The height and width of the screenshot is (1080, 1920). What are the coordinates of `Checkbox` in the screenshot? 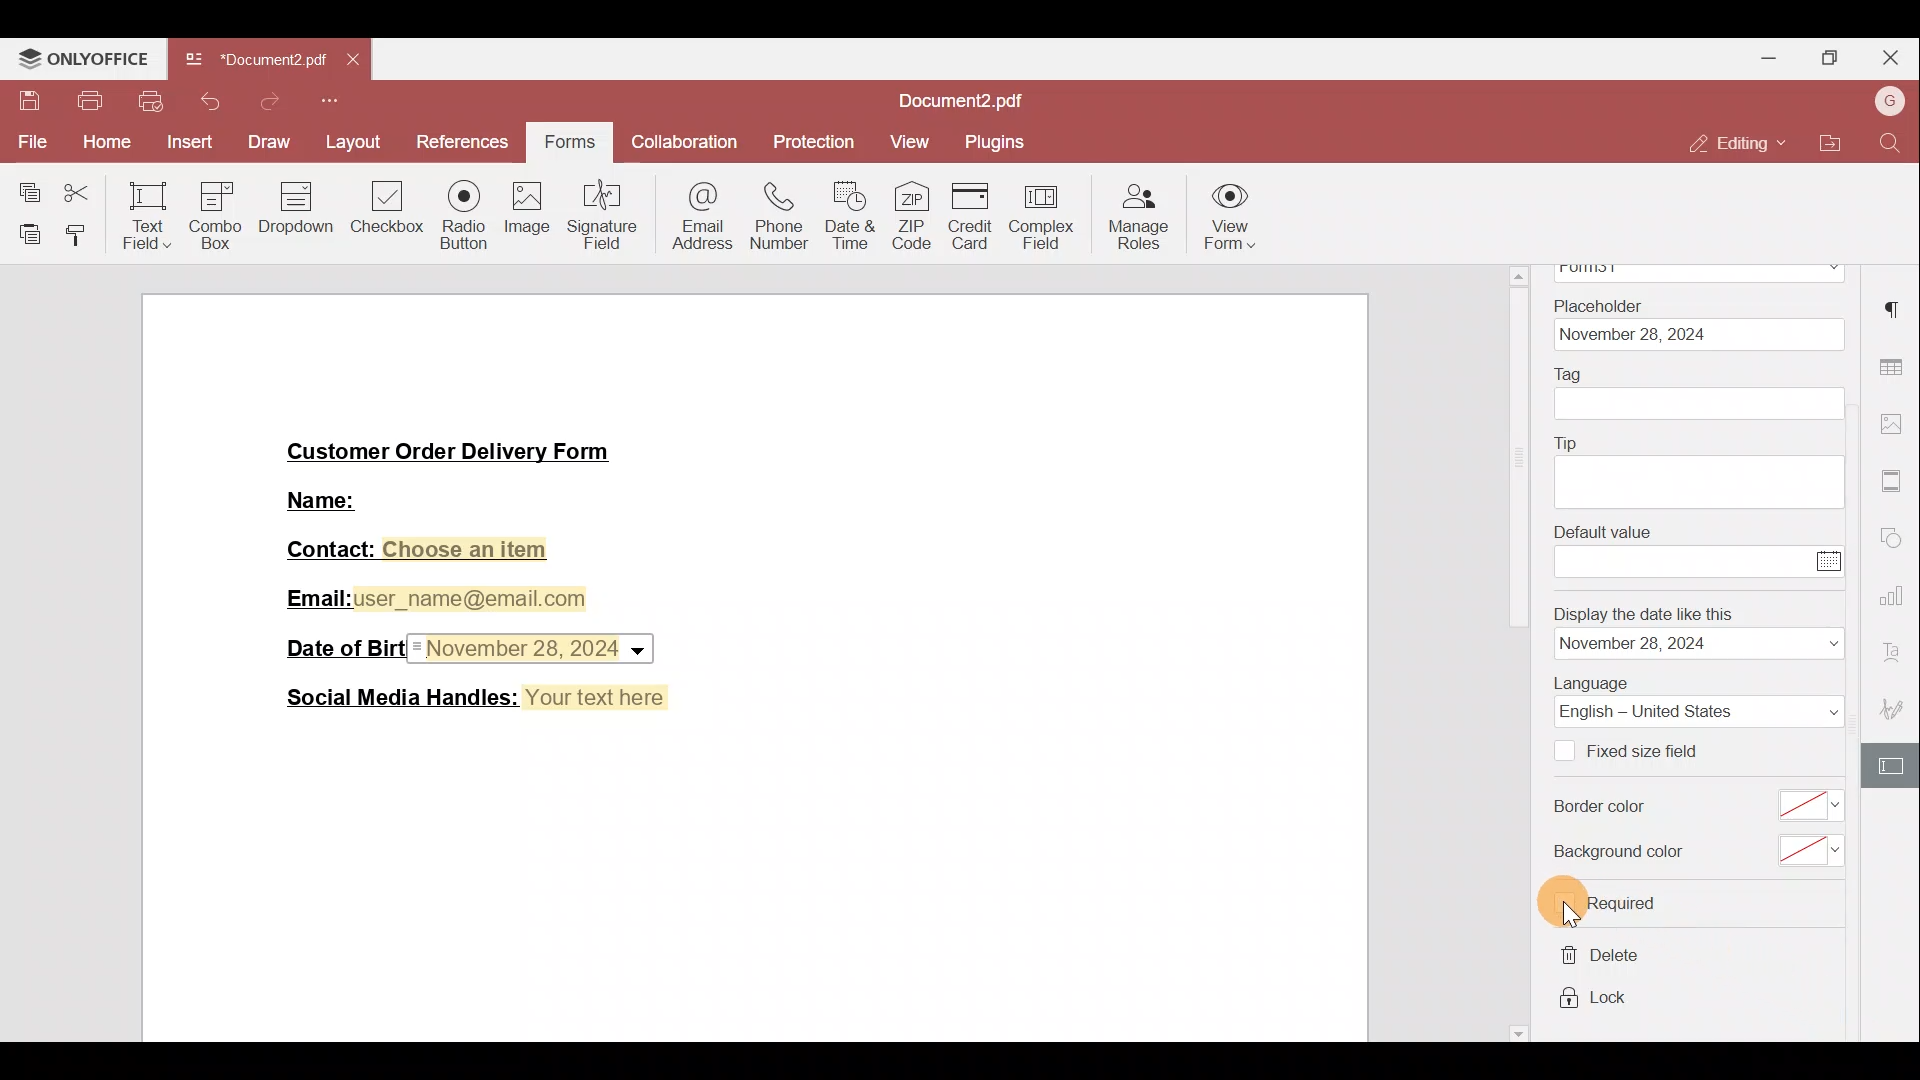 It's located at (389, 215).